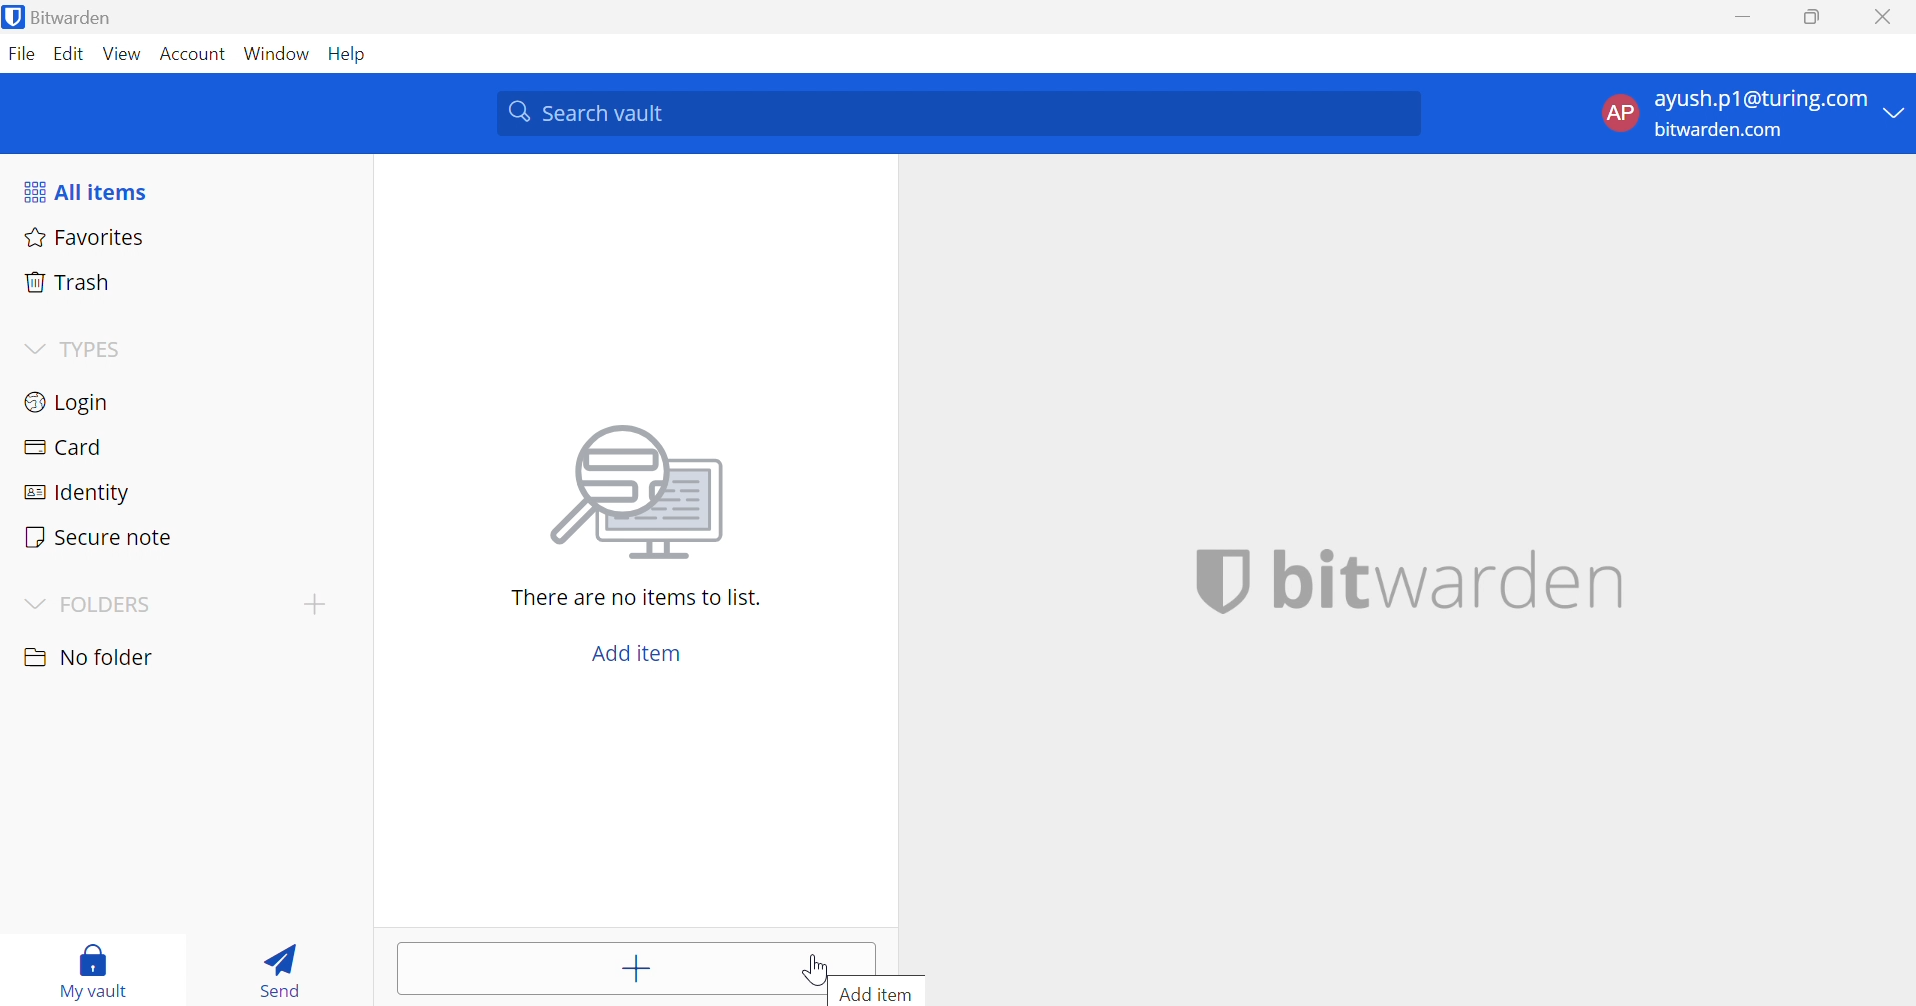 This screenshot has height=1006, width=1916. I want to click on Drop Down, so click(1896, 114).